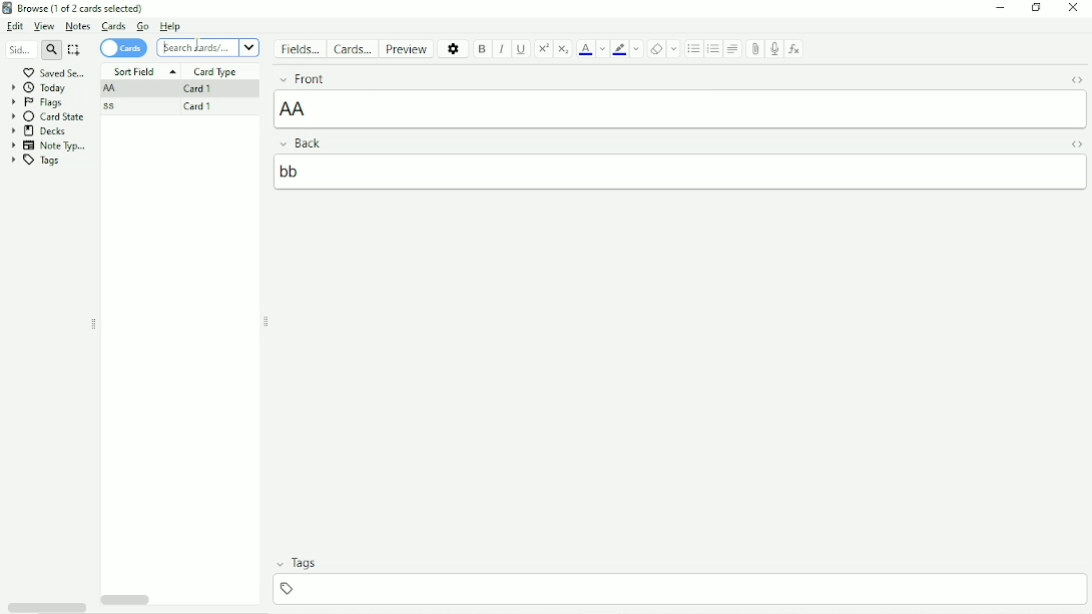  I want to click on SS, so click(116, 107).